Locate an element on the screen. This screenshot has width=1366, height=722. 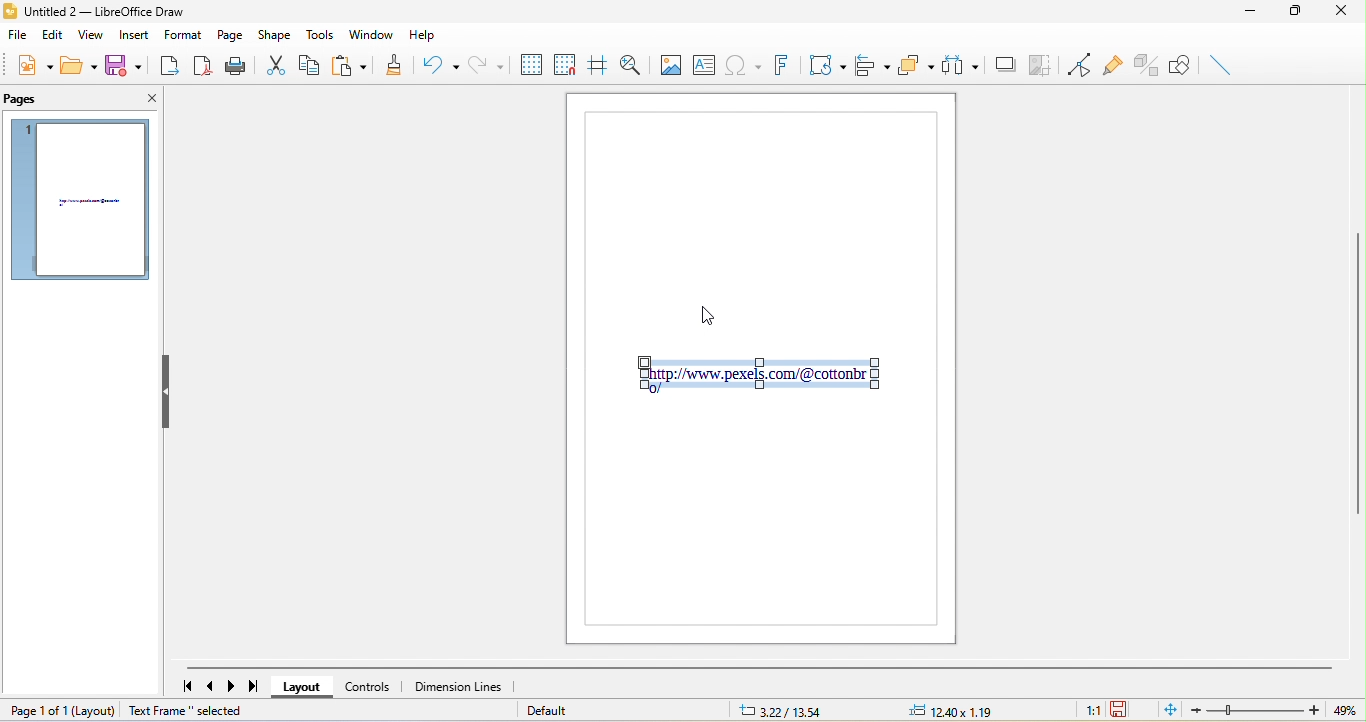
Page1 is located at coordinates (760, 224).